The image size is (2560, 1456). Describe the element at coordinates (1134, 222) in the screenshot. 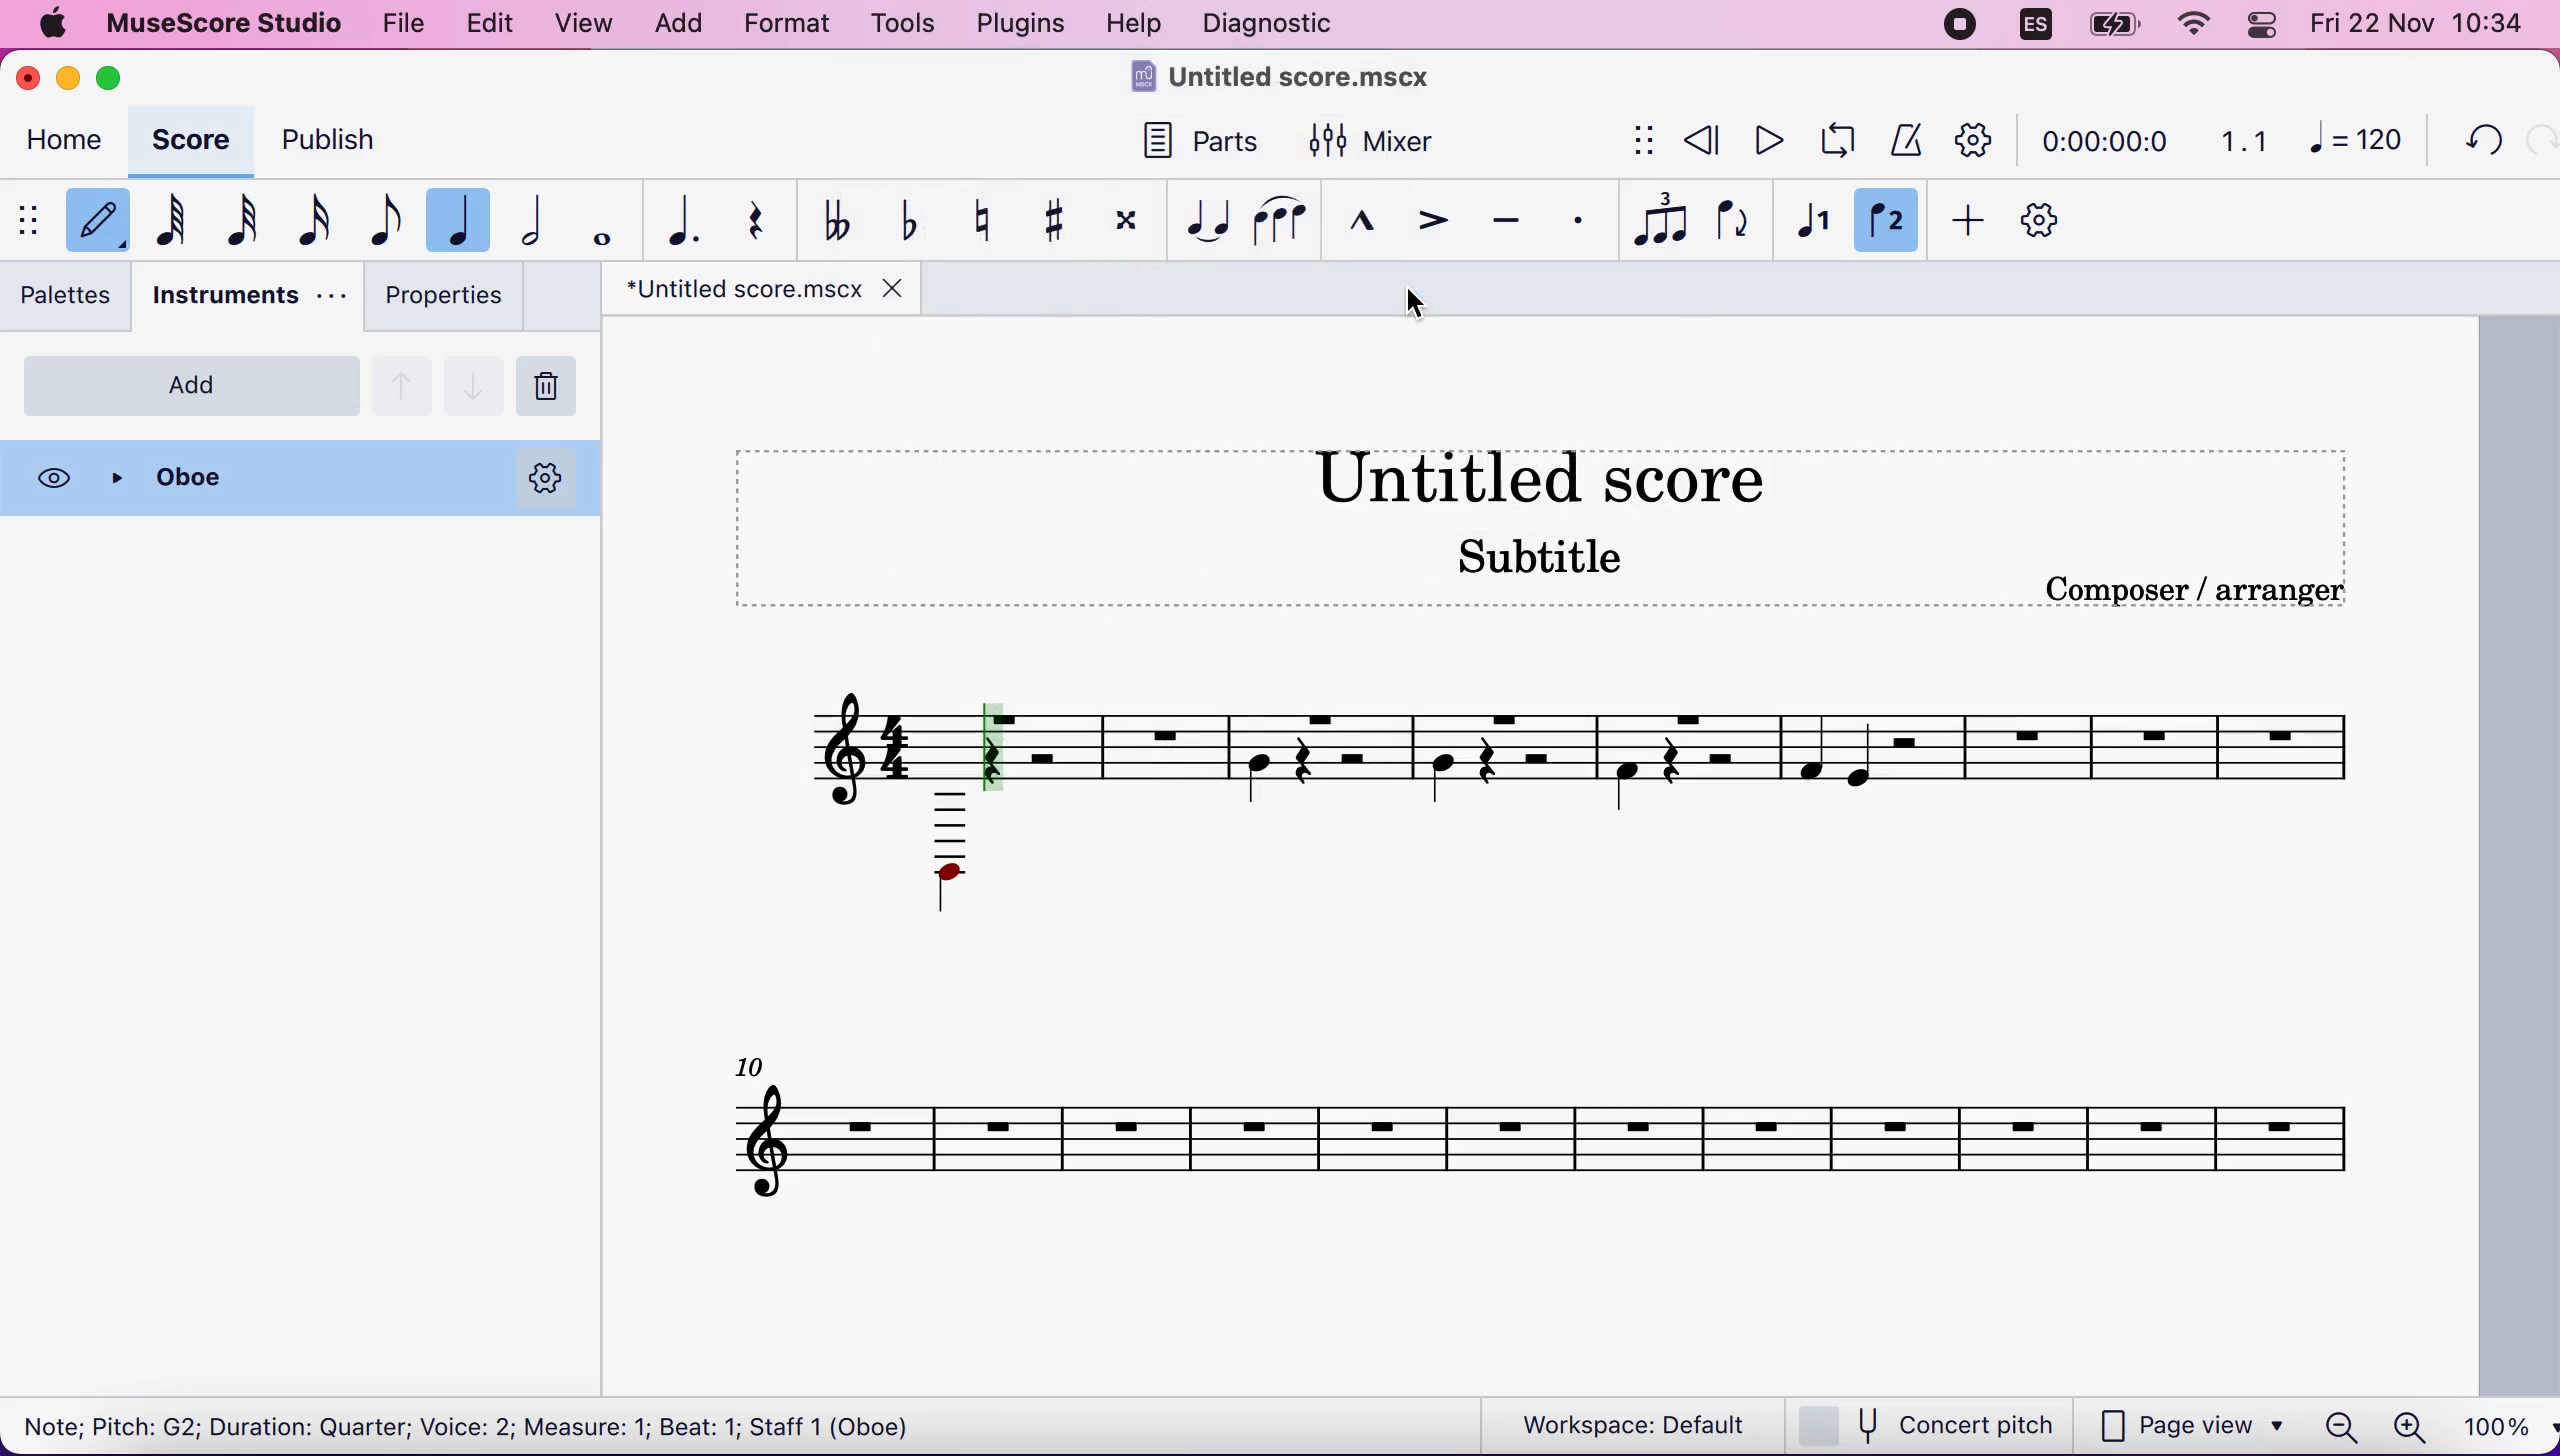

I see `toggle double sharp` at that location.